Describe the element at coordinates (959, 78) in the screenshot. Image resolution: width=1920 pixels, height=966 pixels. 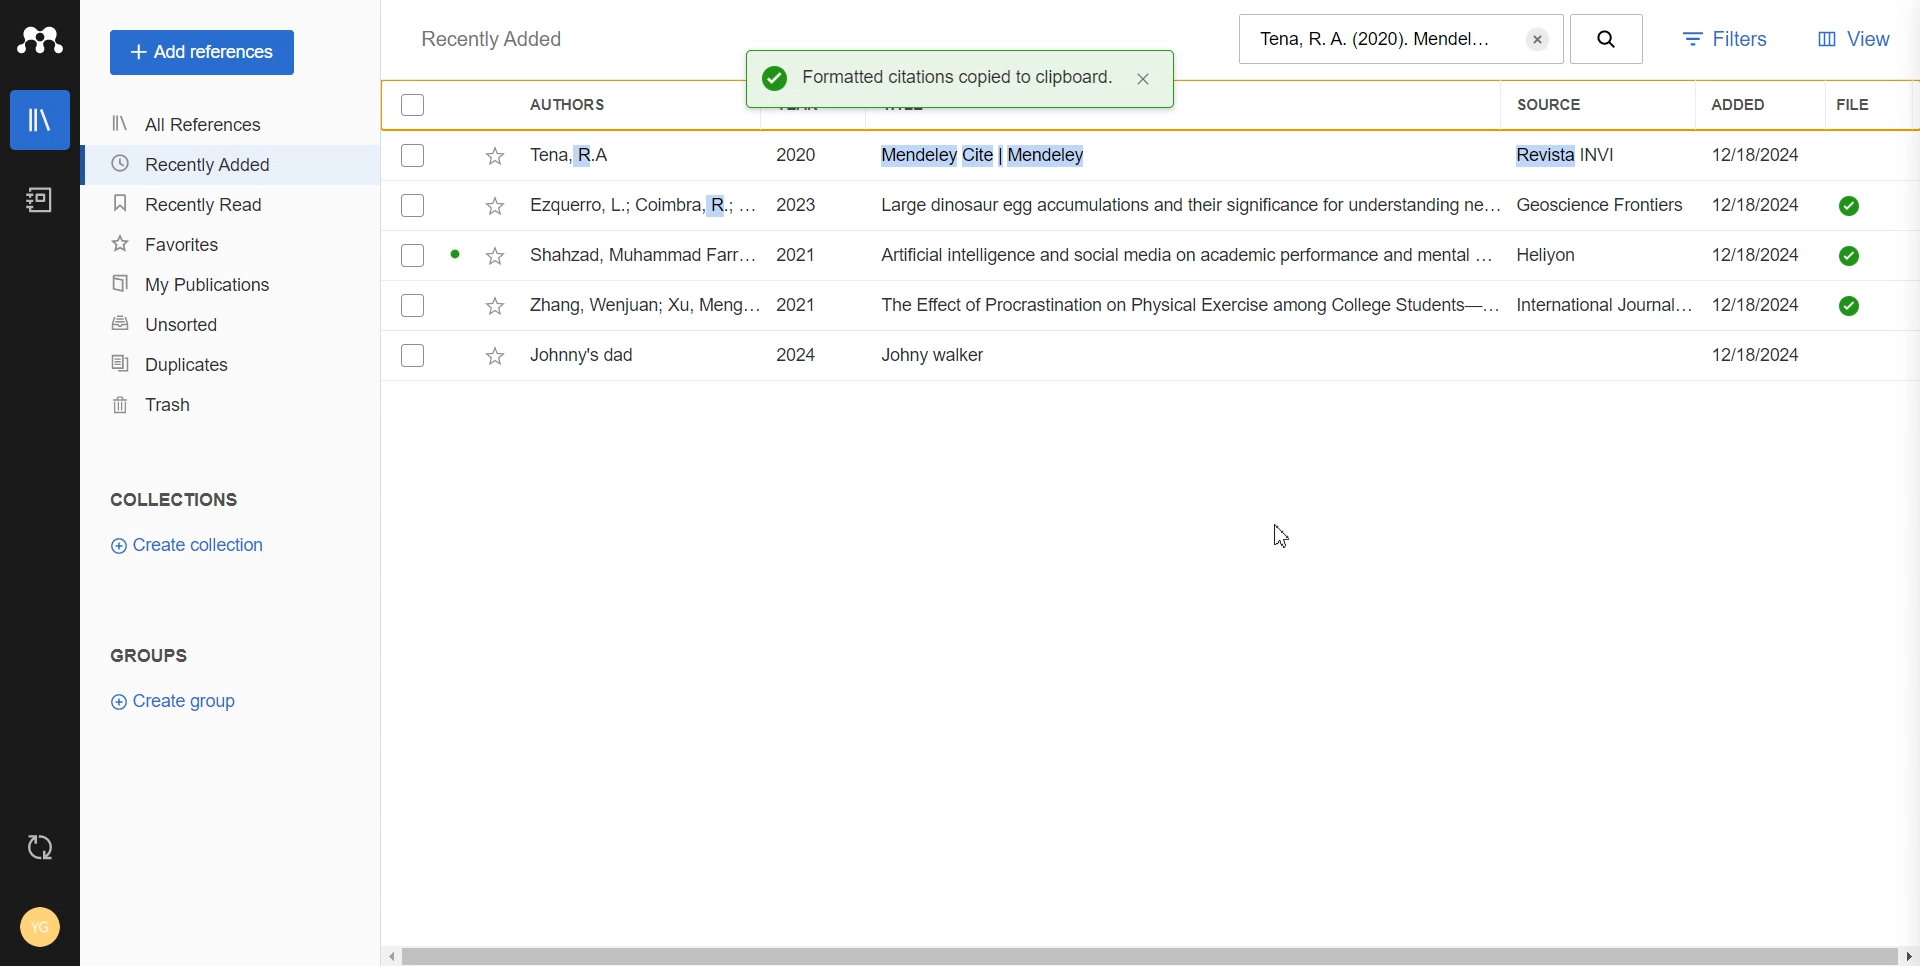
I see `Formatted citations copied to clipboard.` at that location.